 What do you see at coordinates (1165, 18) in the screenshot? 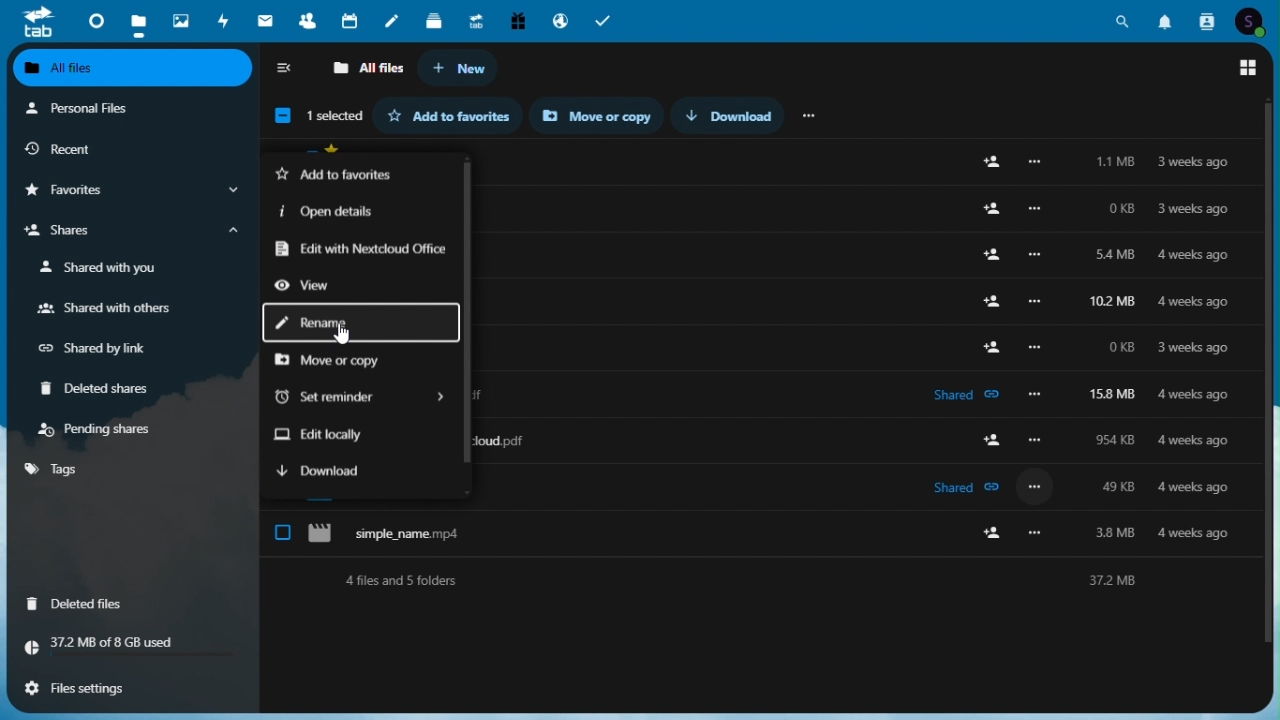
I see `Notifications` at bounding box center [1165, 18].